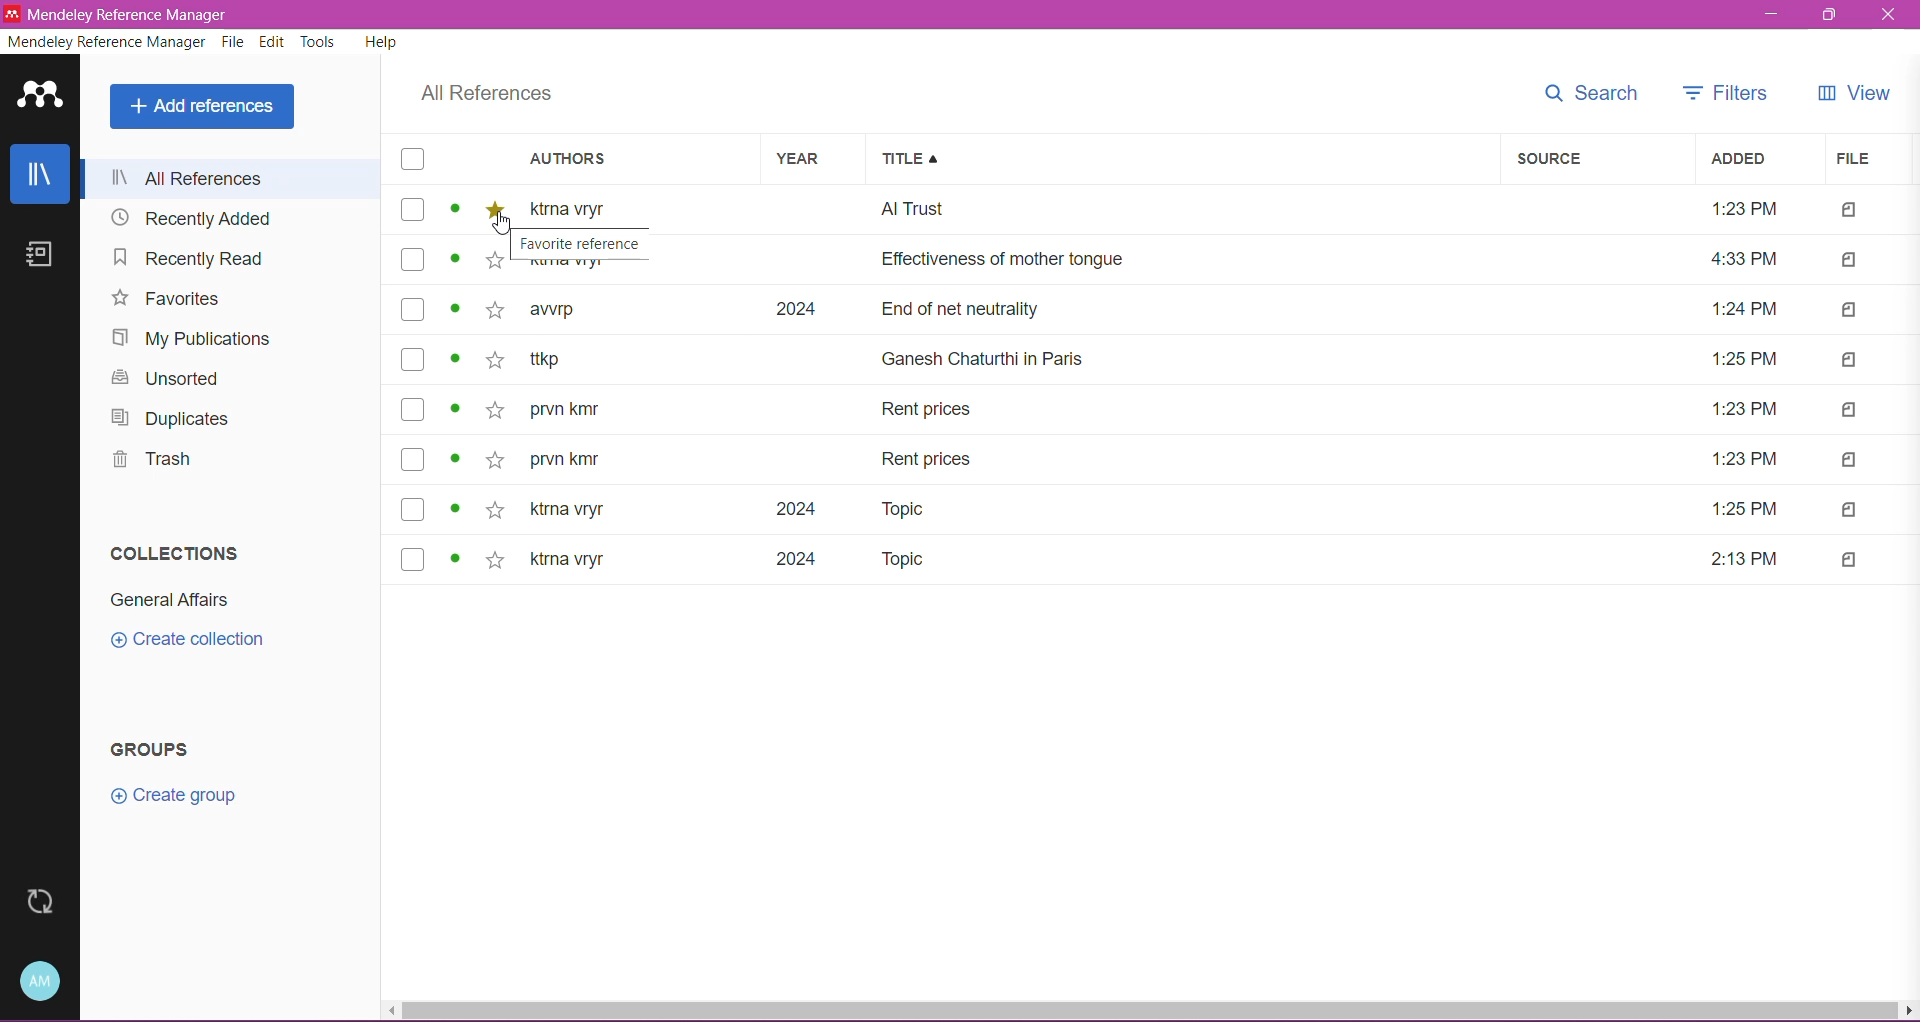 The width and height of the screenshot is (1920, 1022). I want to click on prvn kmr Rent prices 1:23 PM, so click(1158, 459).